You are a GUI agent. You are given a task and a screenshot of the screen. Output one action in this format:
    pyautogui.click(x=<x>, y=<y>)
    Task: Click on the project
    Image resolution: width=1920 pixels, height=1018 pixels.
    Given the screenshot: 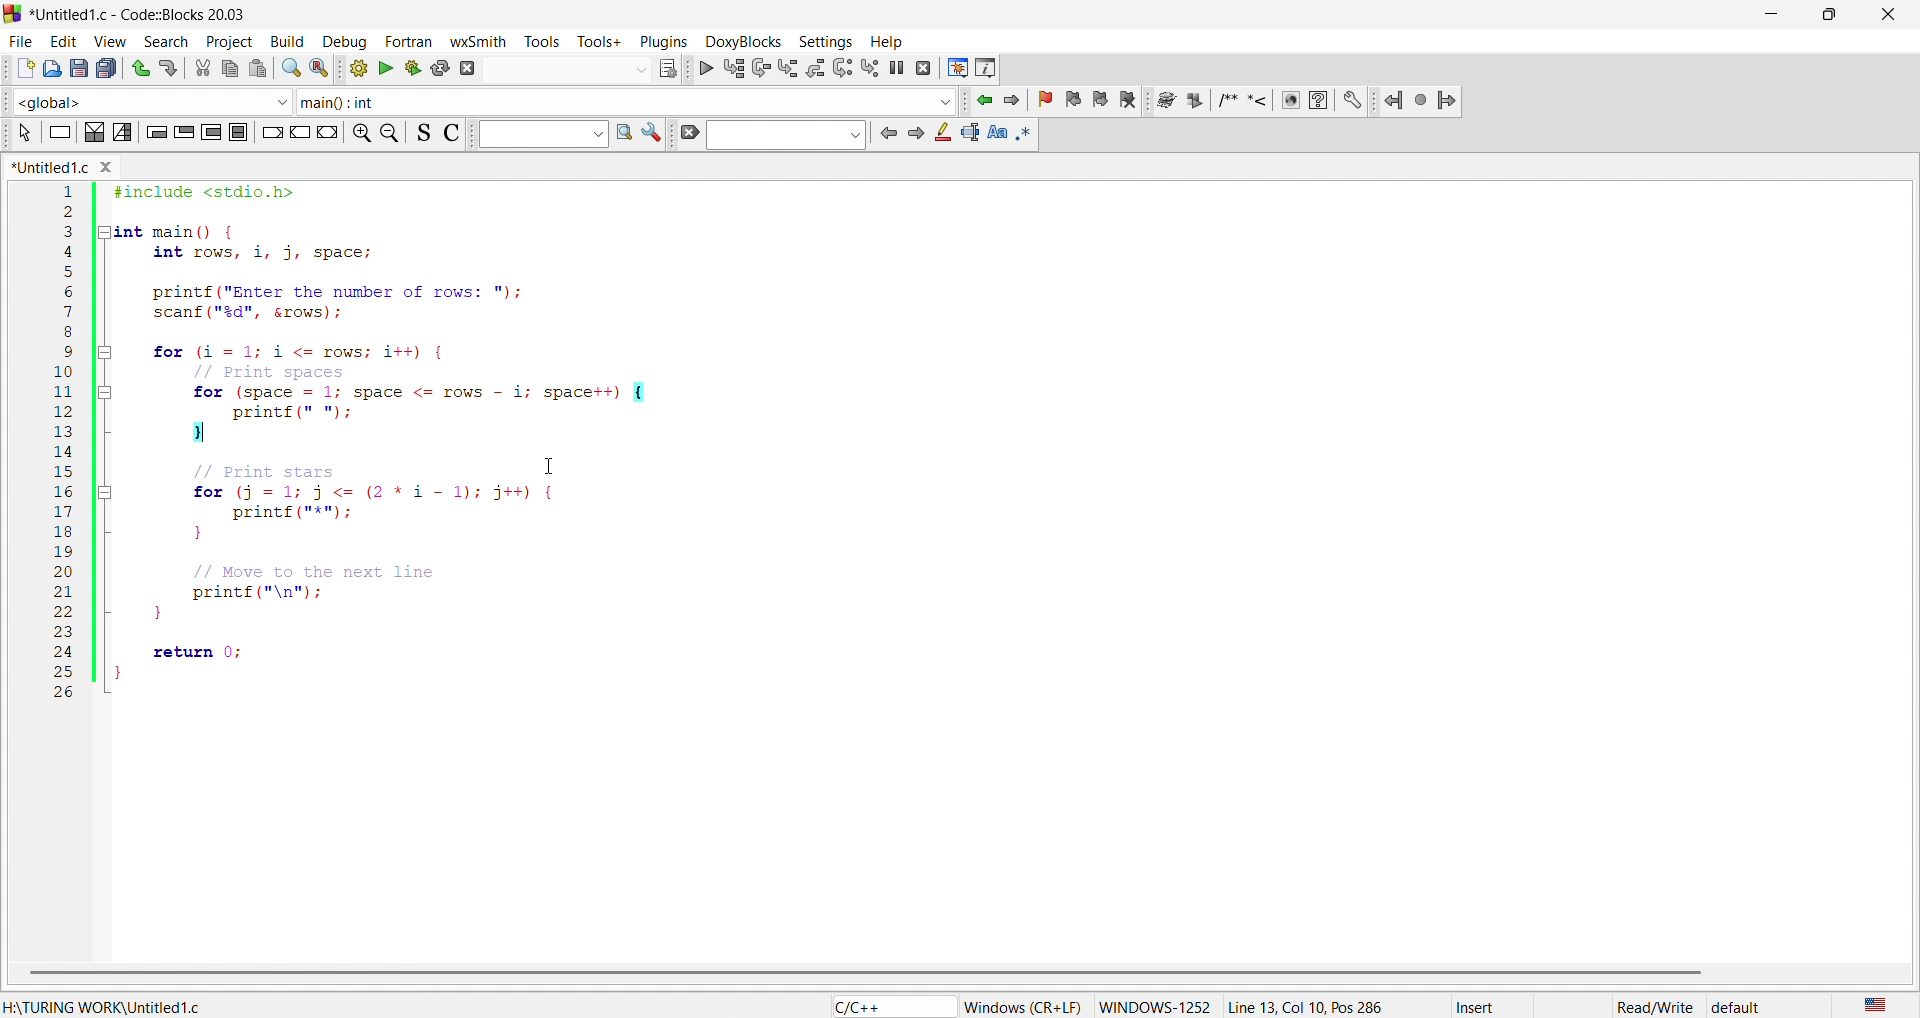 What is the action you would take?
    pyautogui.click(x=222, y=39)
    